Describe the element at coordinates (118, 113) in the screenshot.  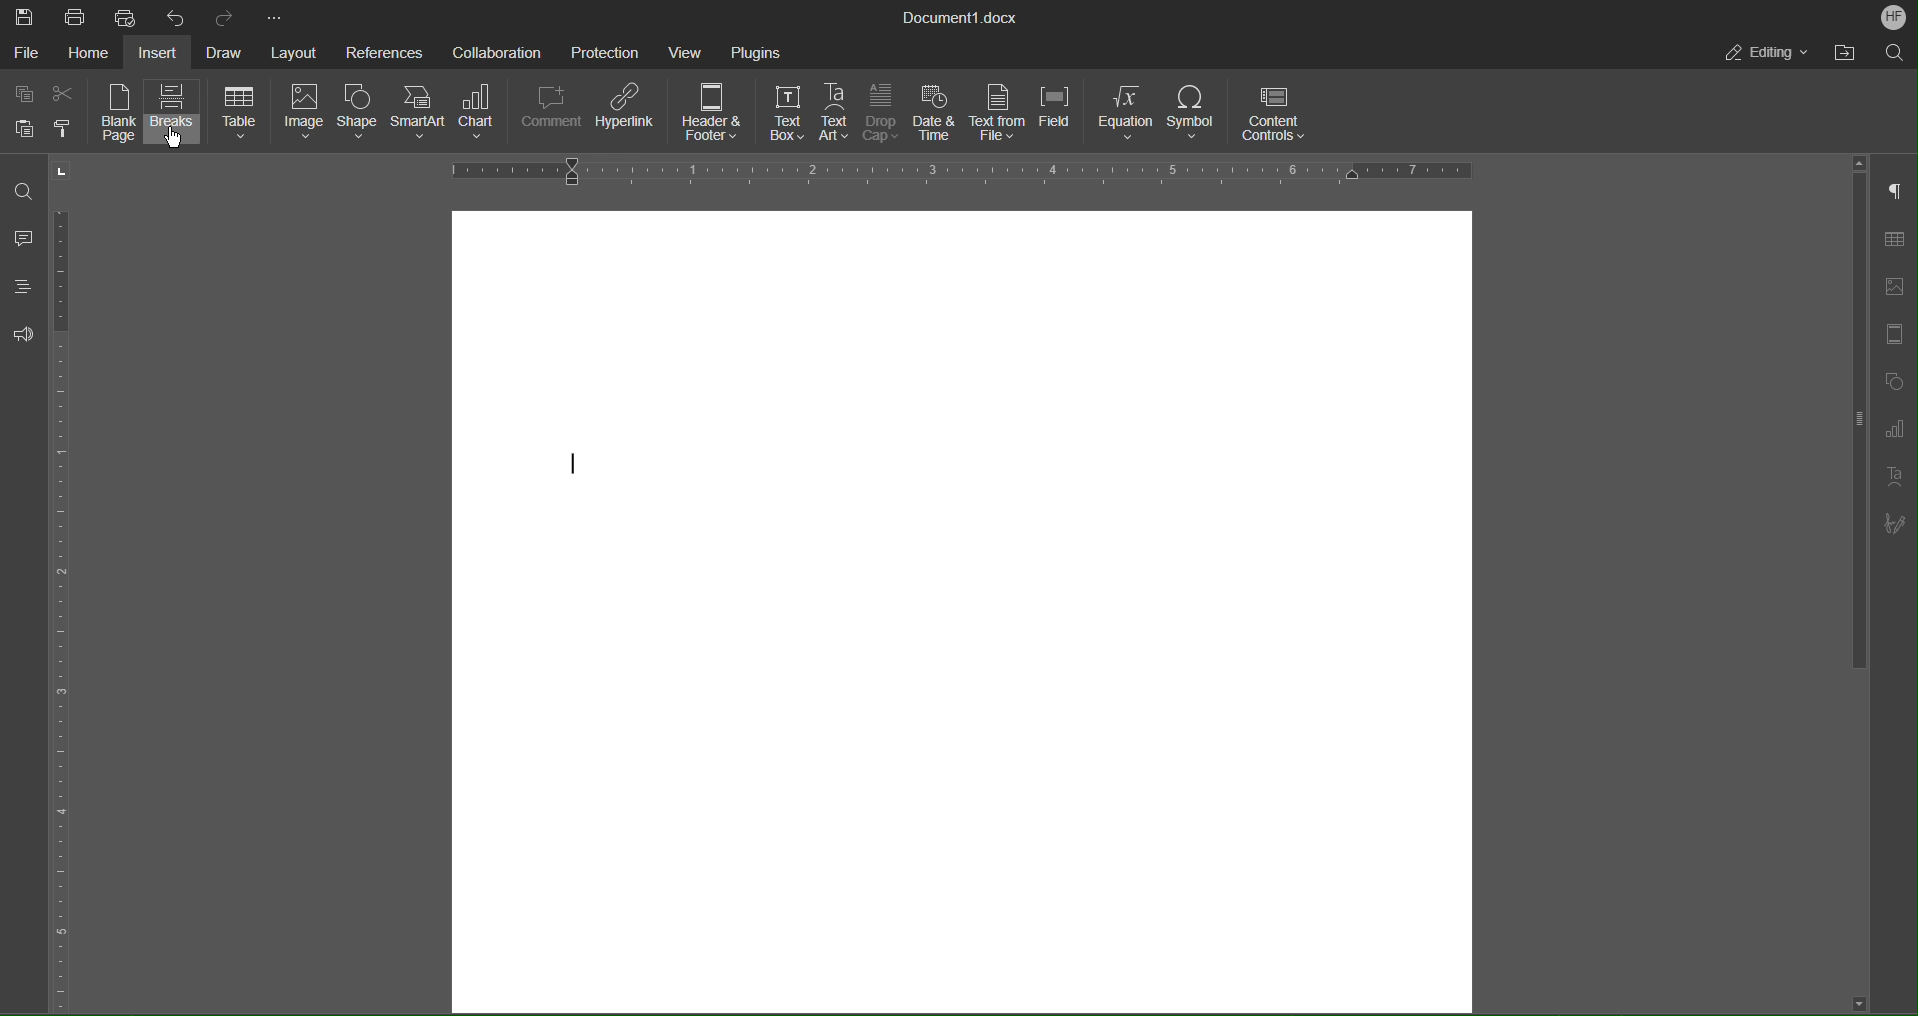
I see `Blank Page` at that location.